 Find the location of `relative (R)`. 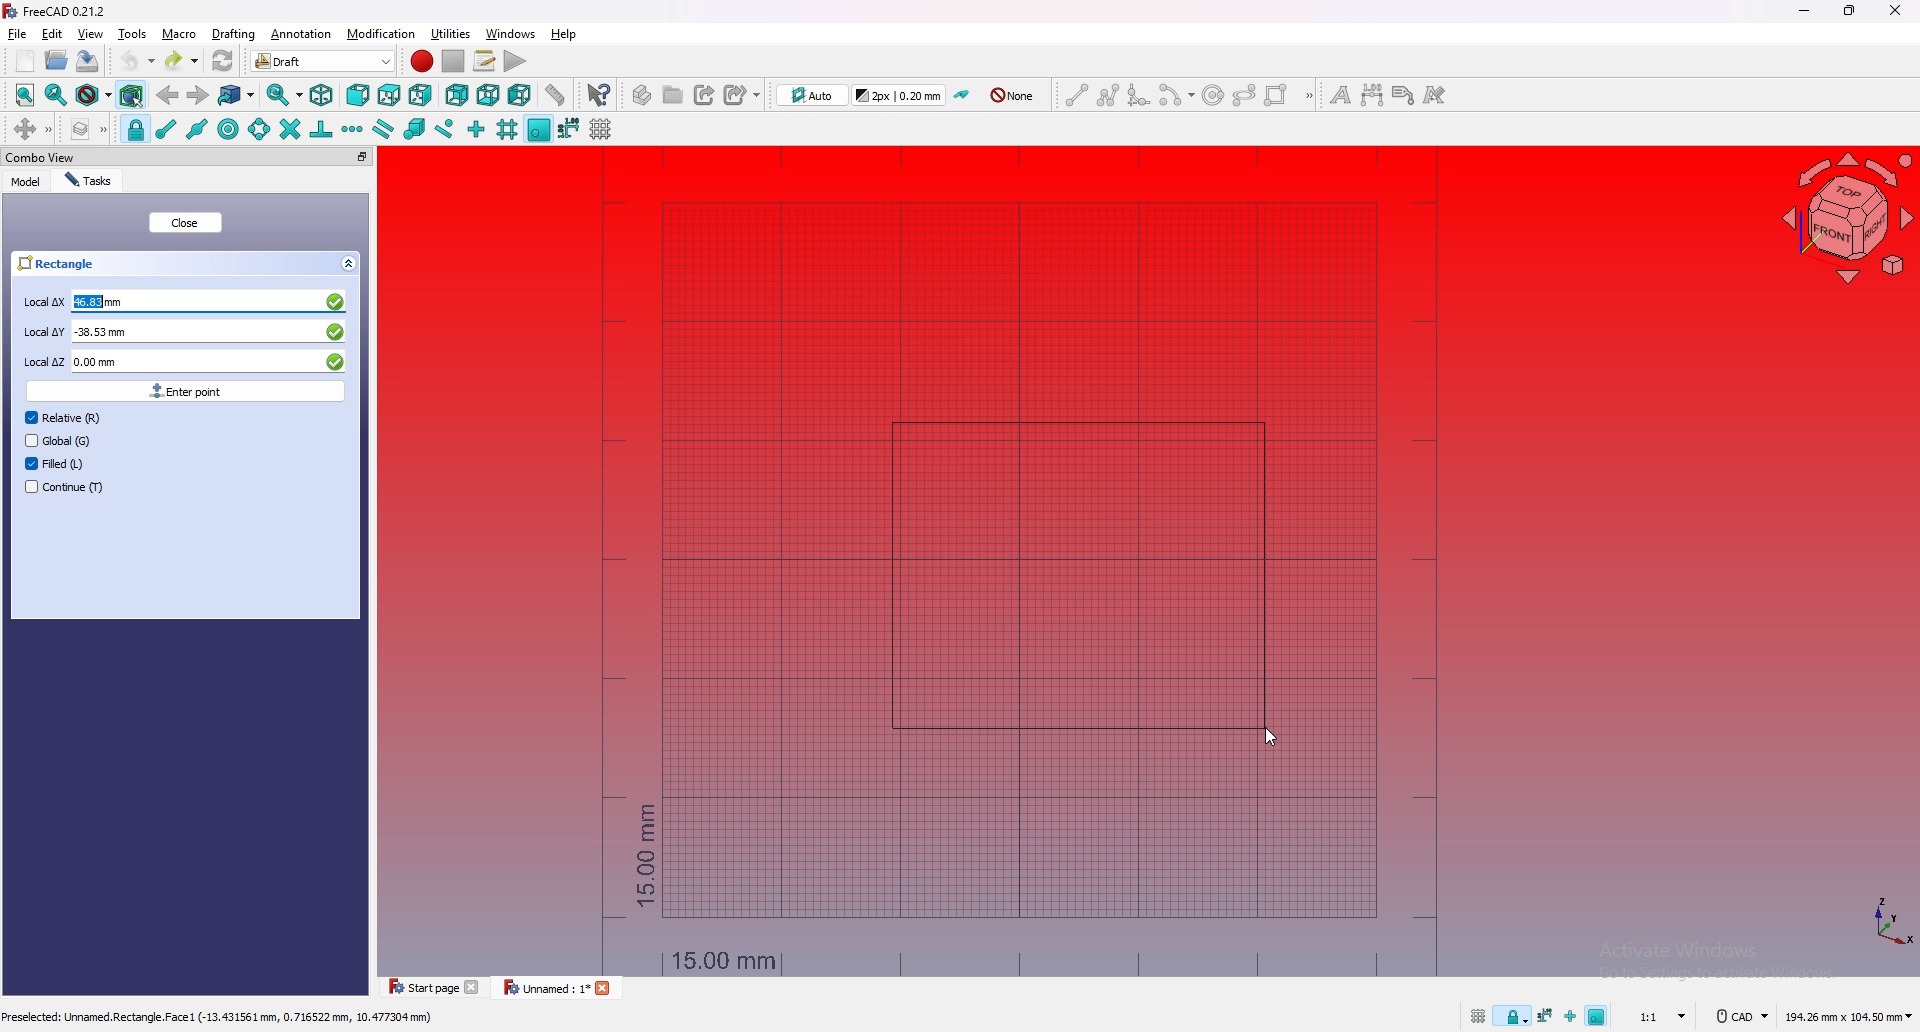

relative (R) is located at coordinates (64, 417).